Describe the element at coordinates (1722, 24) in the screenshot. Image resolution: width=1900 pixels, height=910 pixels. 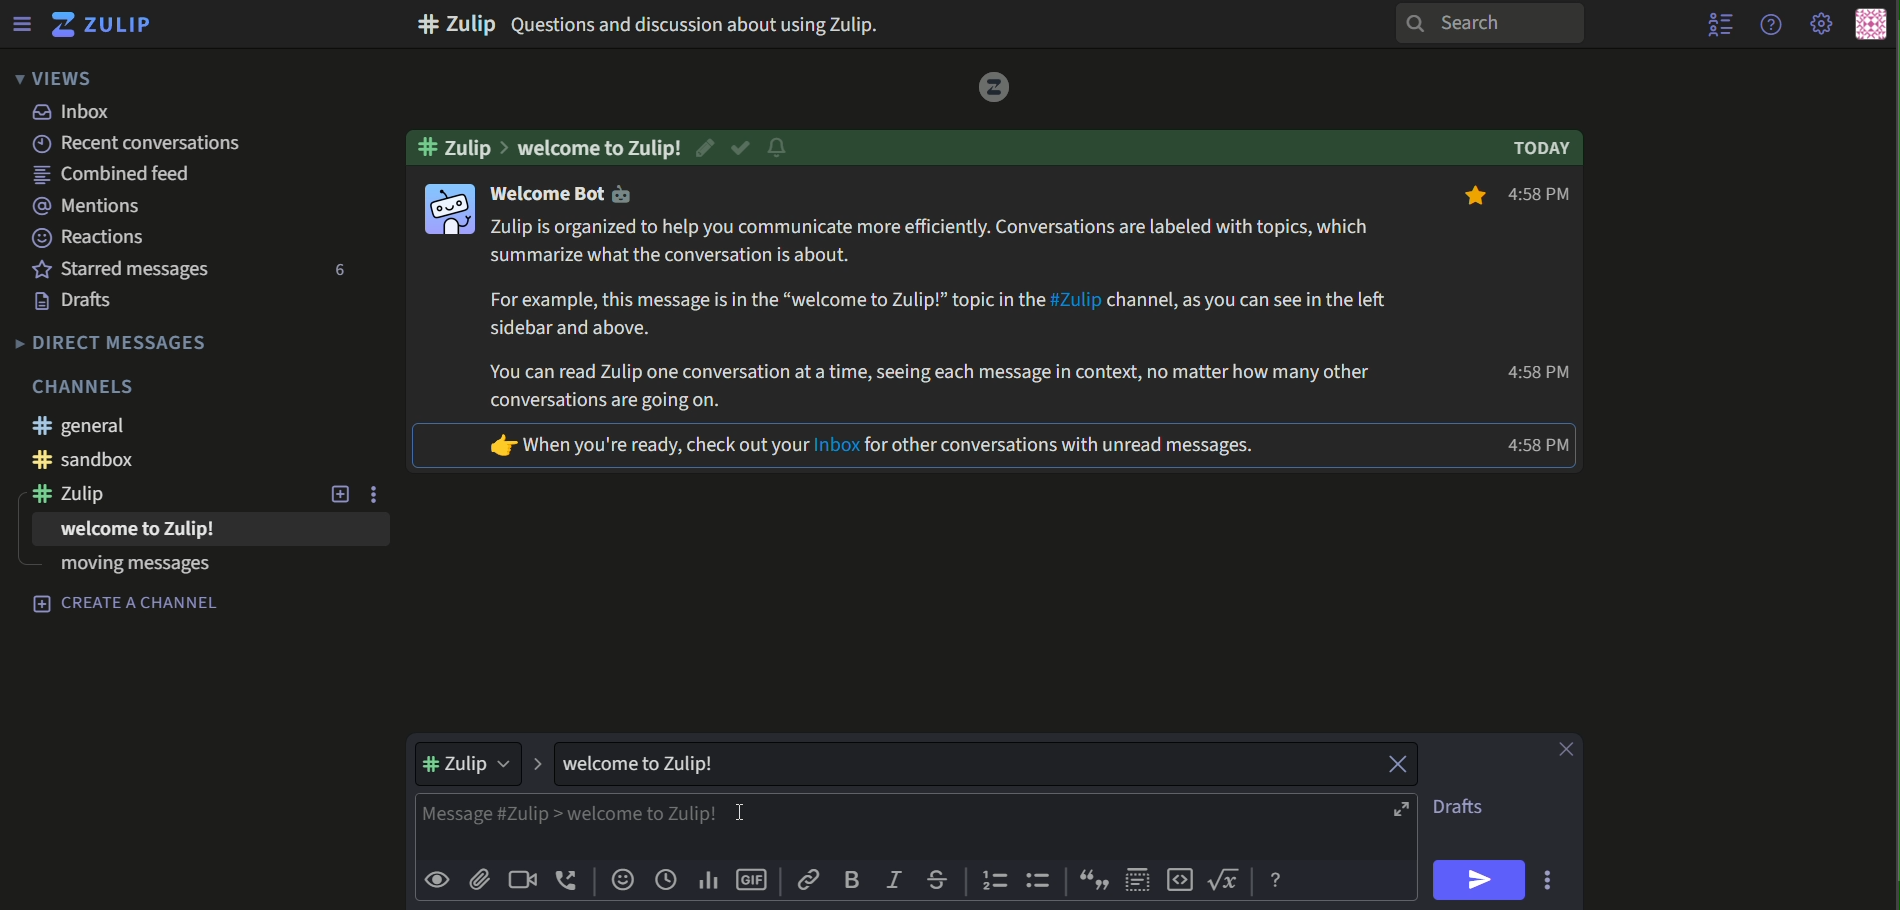
I see `user list` at that location.